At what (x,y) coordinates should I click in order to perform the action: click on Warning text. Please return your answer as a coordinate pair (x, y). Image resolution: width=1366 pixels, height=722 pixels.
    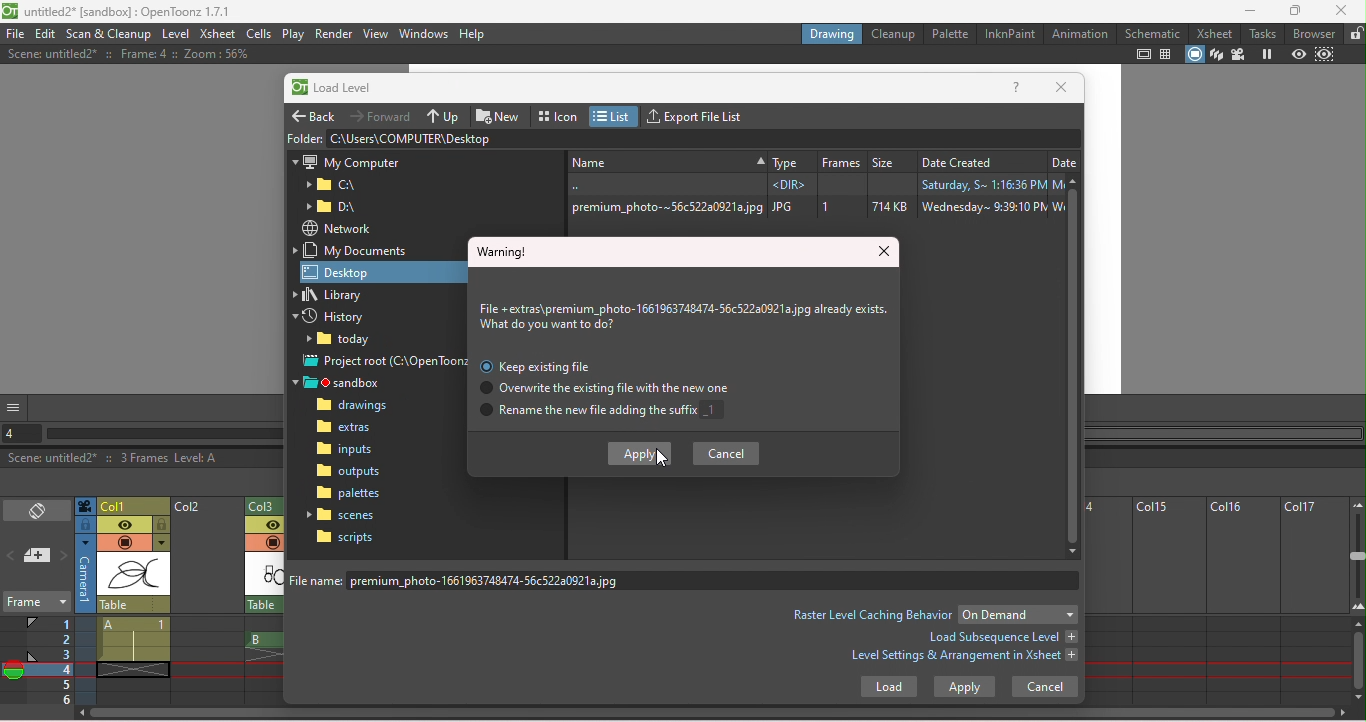
    Looking at the image, I should click on (686, 318).